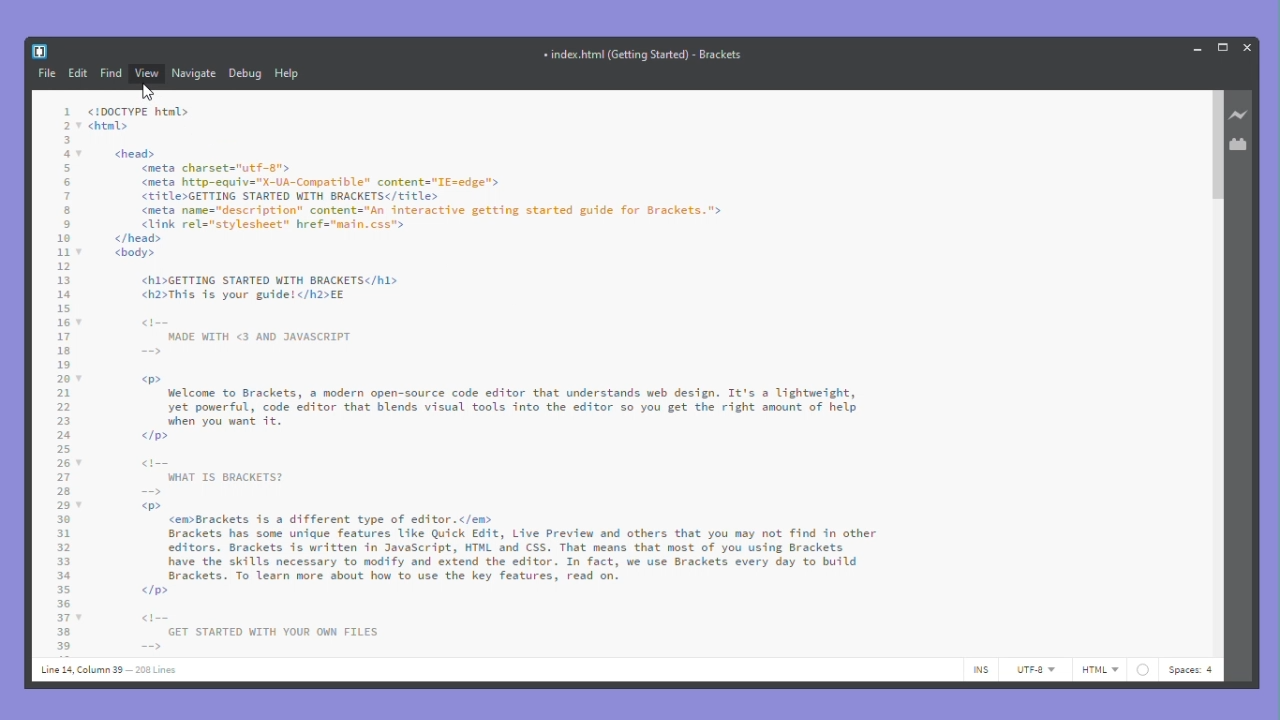 The width and height of the screenshot is (1280, 720). I want to click on <head><meta charset="utf-8"><meta http-equiv="X-UA-Compatible" content="IE=edge"><title>GETTING STARTED WITH BRACKETS</title><meta name="description” content="An interactive getting started guide for Brackets."><link rel="stylesheet" href="nain.css"></head><body>, so click(416, 205).